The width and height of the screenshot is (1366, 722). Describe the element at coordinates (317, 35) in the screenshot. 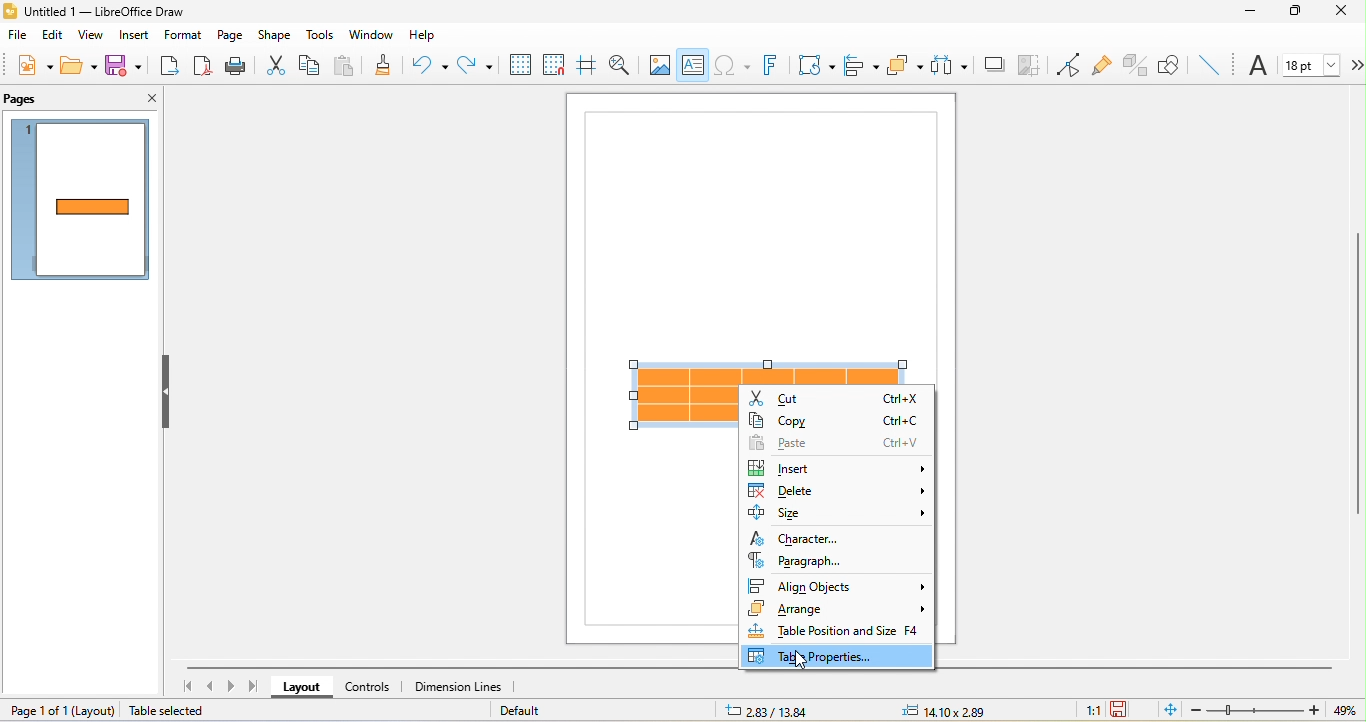

I see `tools` at that location.